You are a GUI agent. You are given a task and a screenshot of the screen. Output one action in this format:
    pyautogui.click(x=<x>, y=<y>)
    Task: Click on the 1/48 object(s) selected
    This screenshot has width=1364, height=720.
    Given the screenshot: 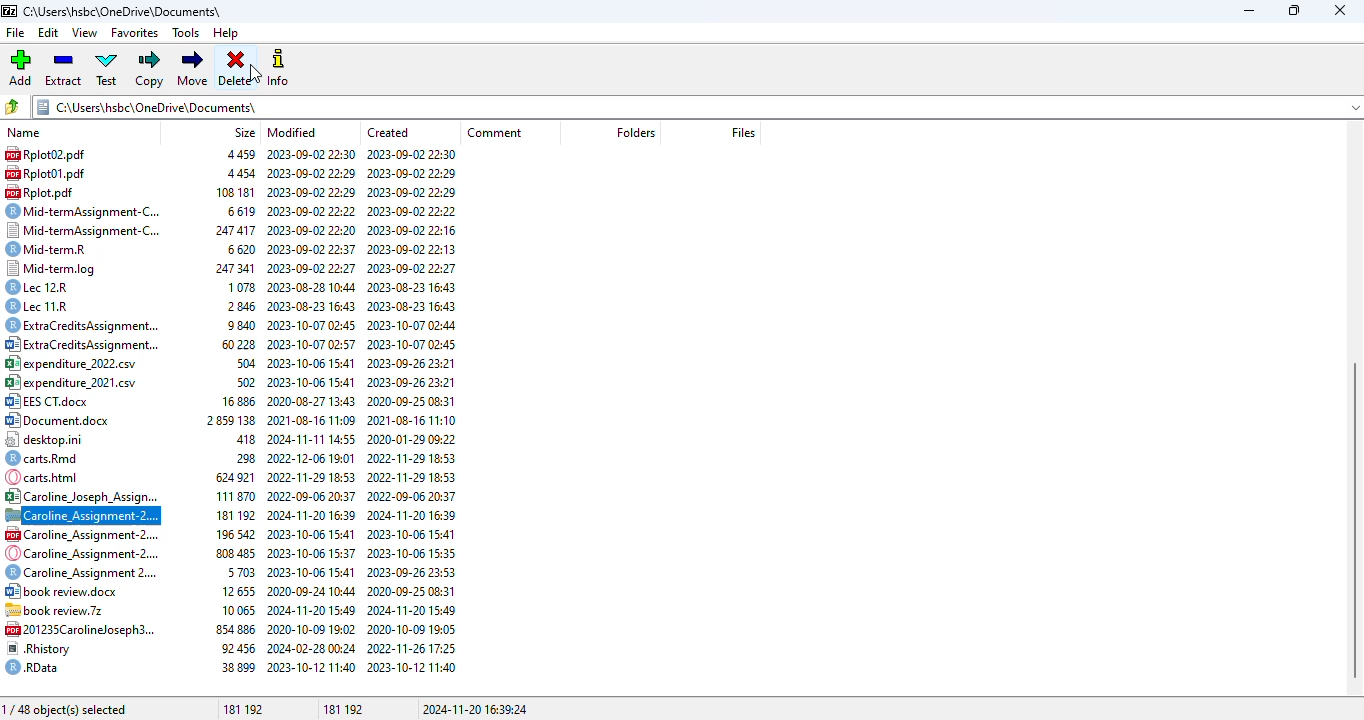 What is the action you would take?
    pyautogui.click(x=66, y=710)
    